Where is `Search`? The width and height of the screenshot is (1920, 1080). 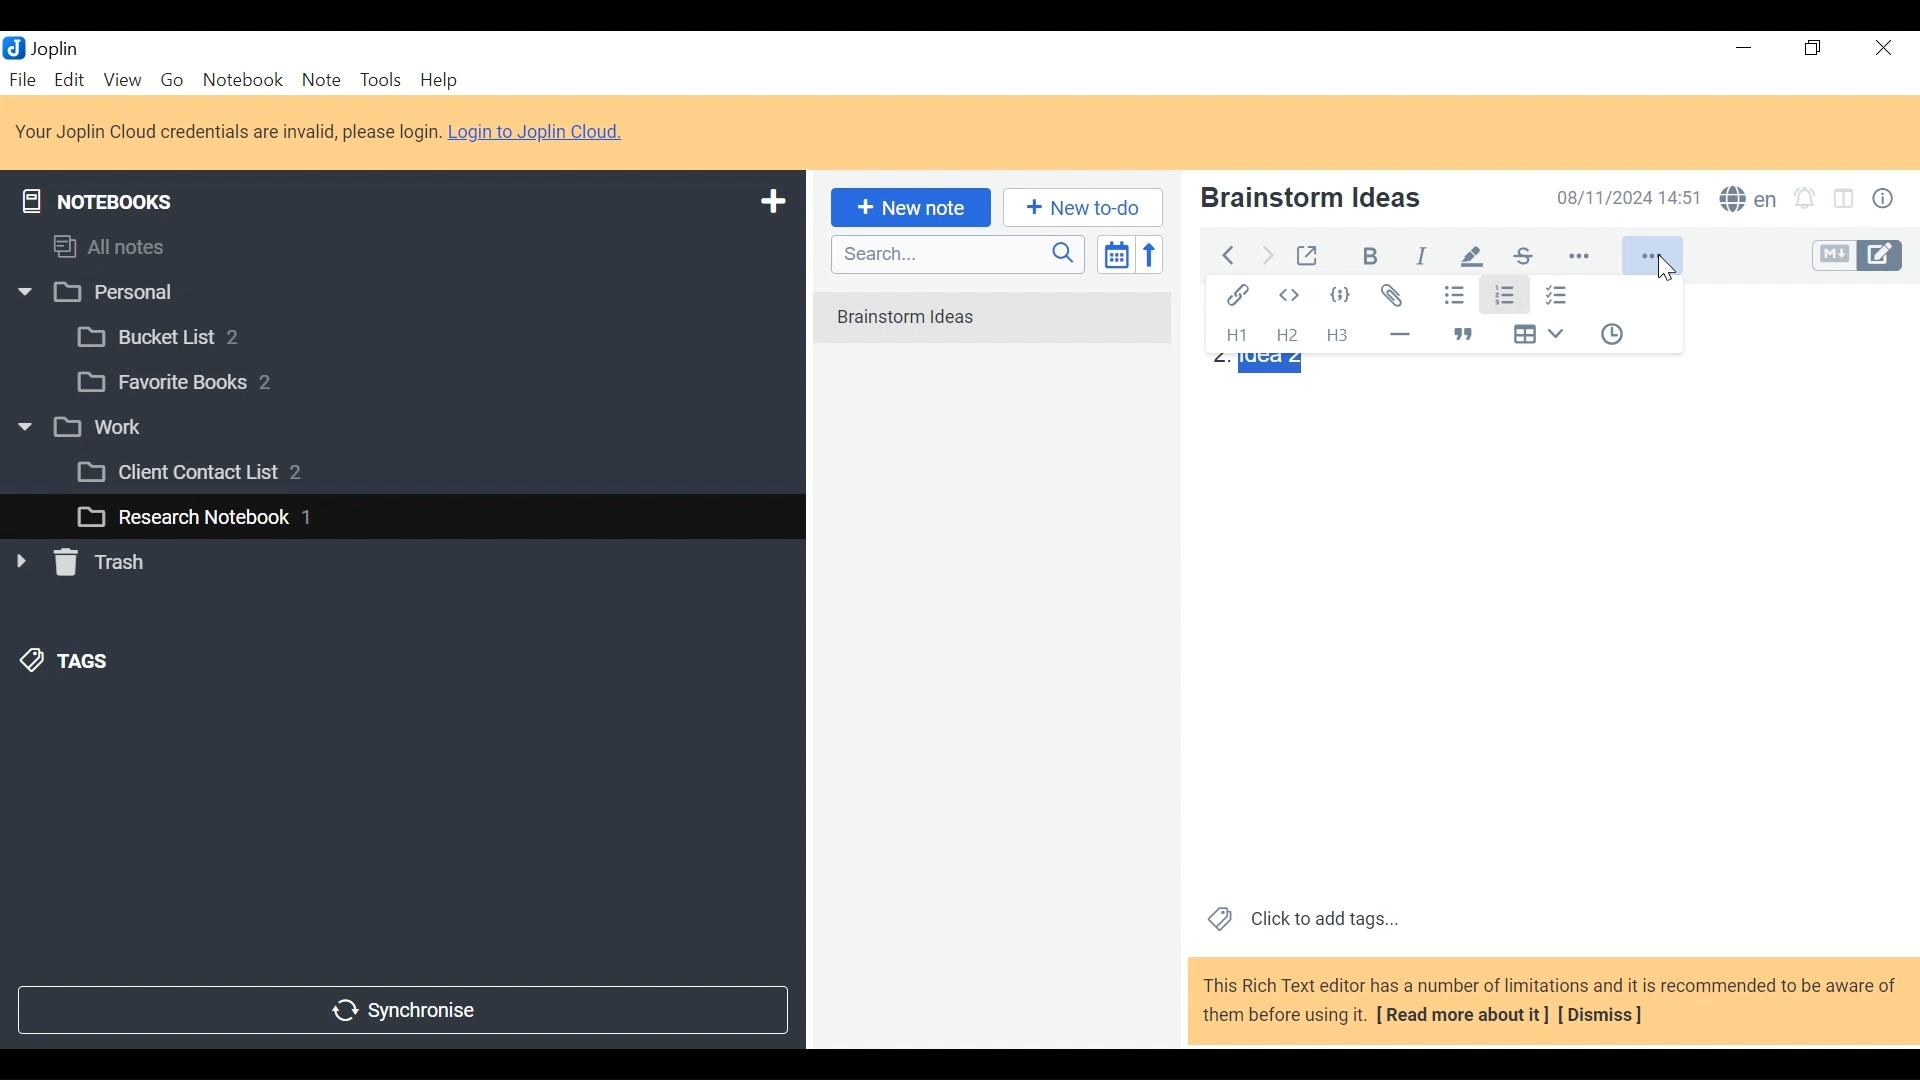
Search is located at coordinates (955, 254).